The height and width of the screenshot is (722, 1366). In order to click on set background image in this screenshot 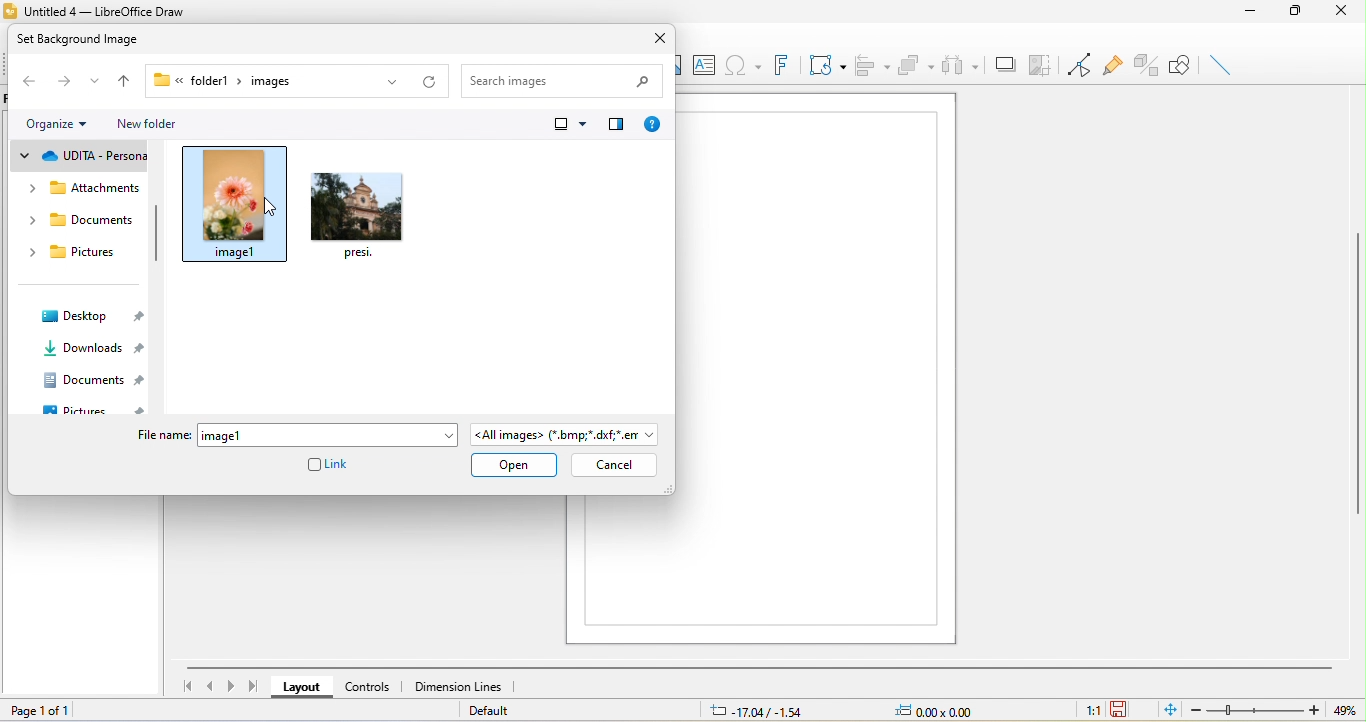, I will do `click(104, 37)`.